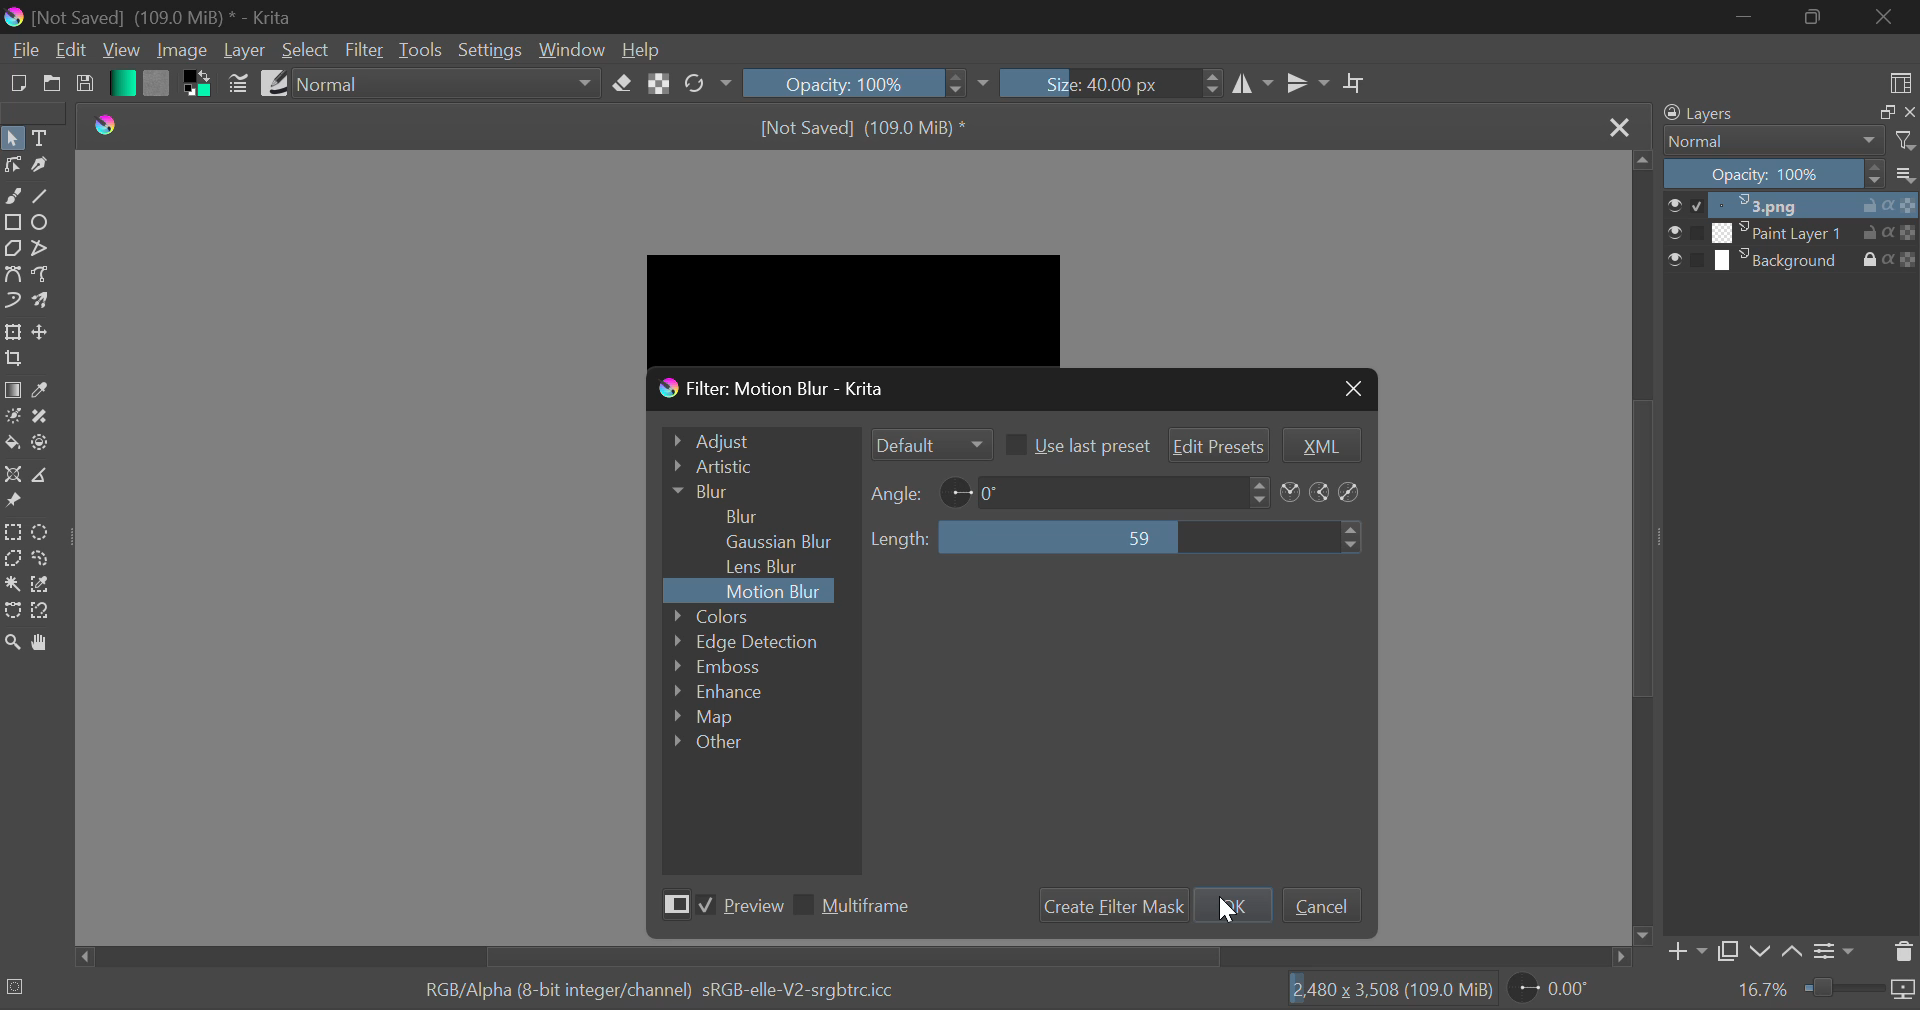 This screenshot has width=1920, height=1010. I want to click on Normal, so click(1788, 141).